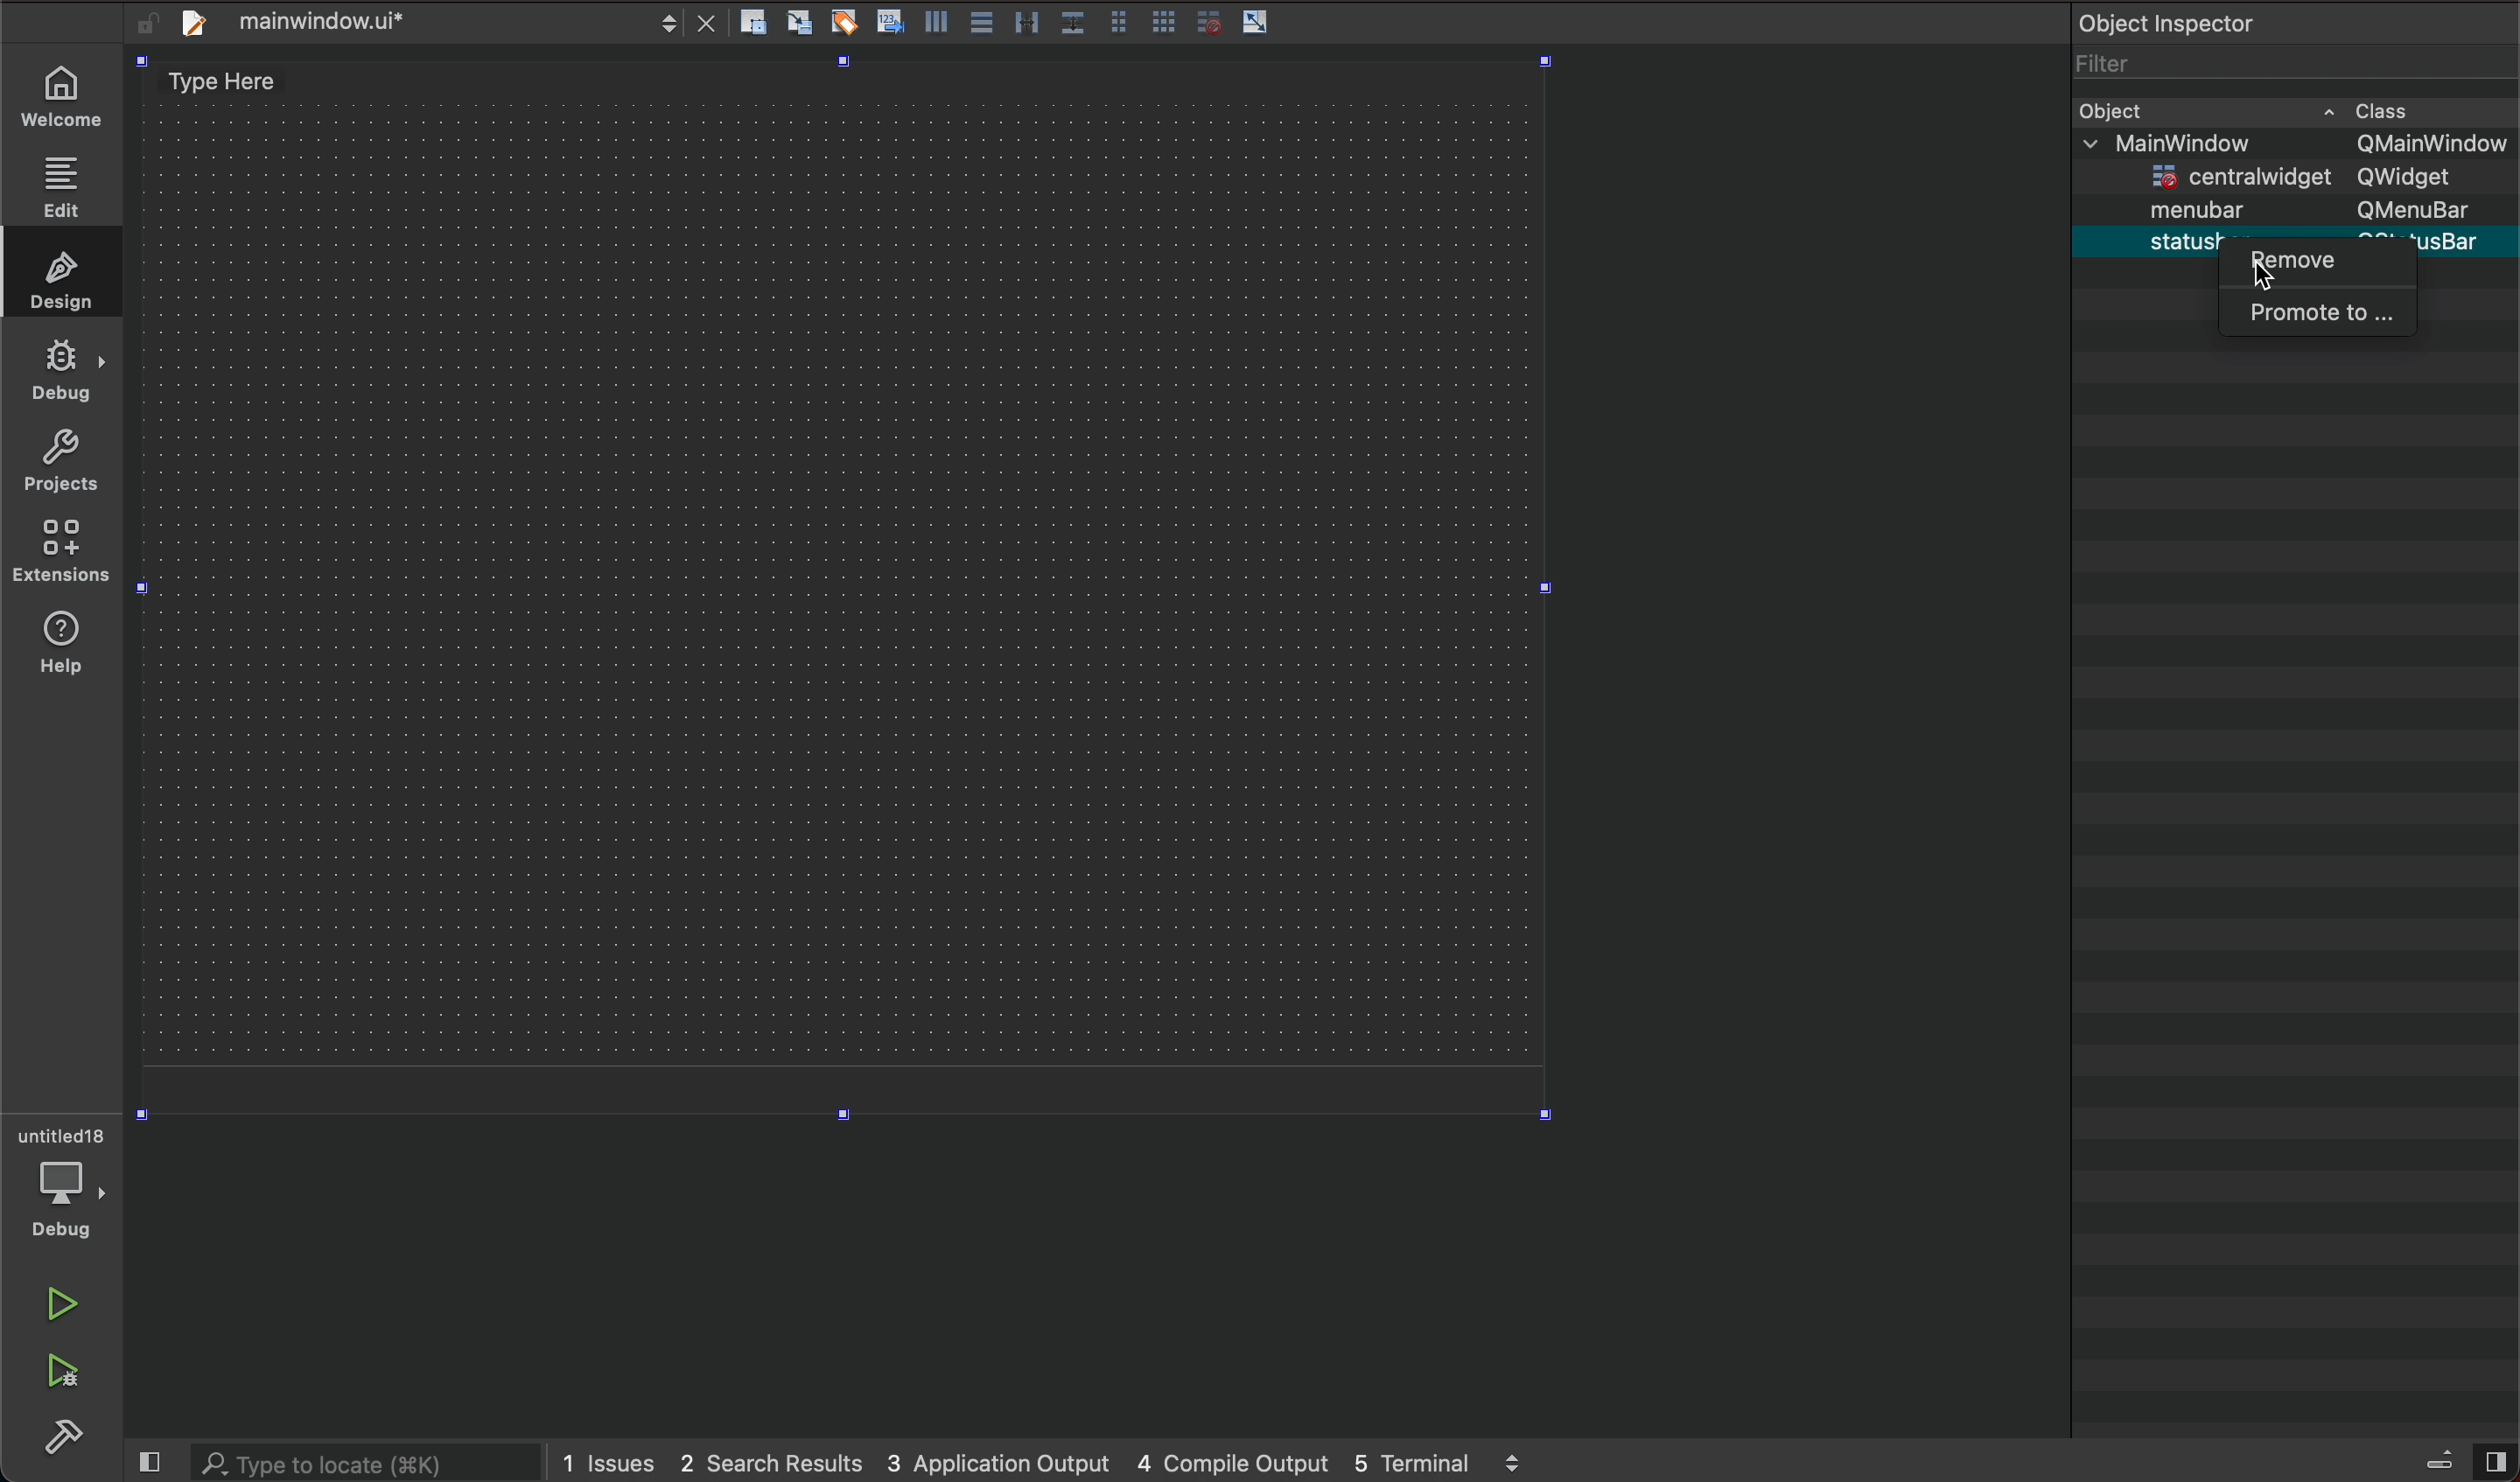 Image resolution: width=2520 pixels, height=1482 pixels. What do you see at coordinates (361, 1463) in the screenshot?
I see `search` at bounding box center [361, 1463].